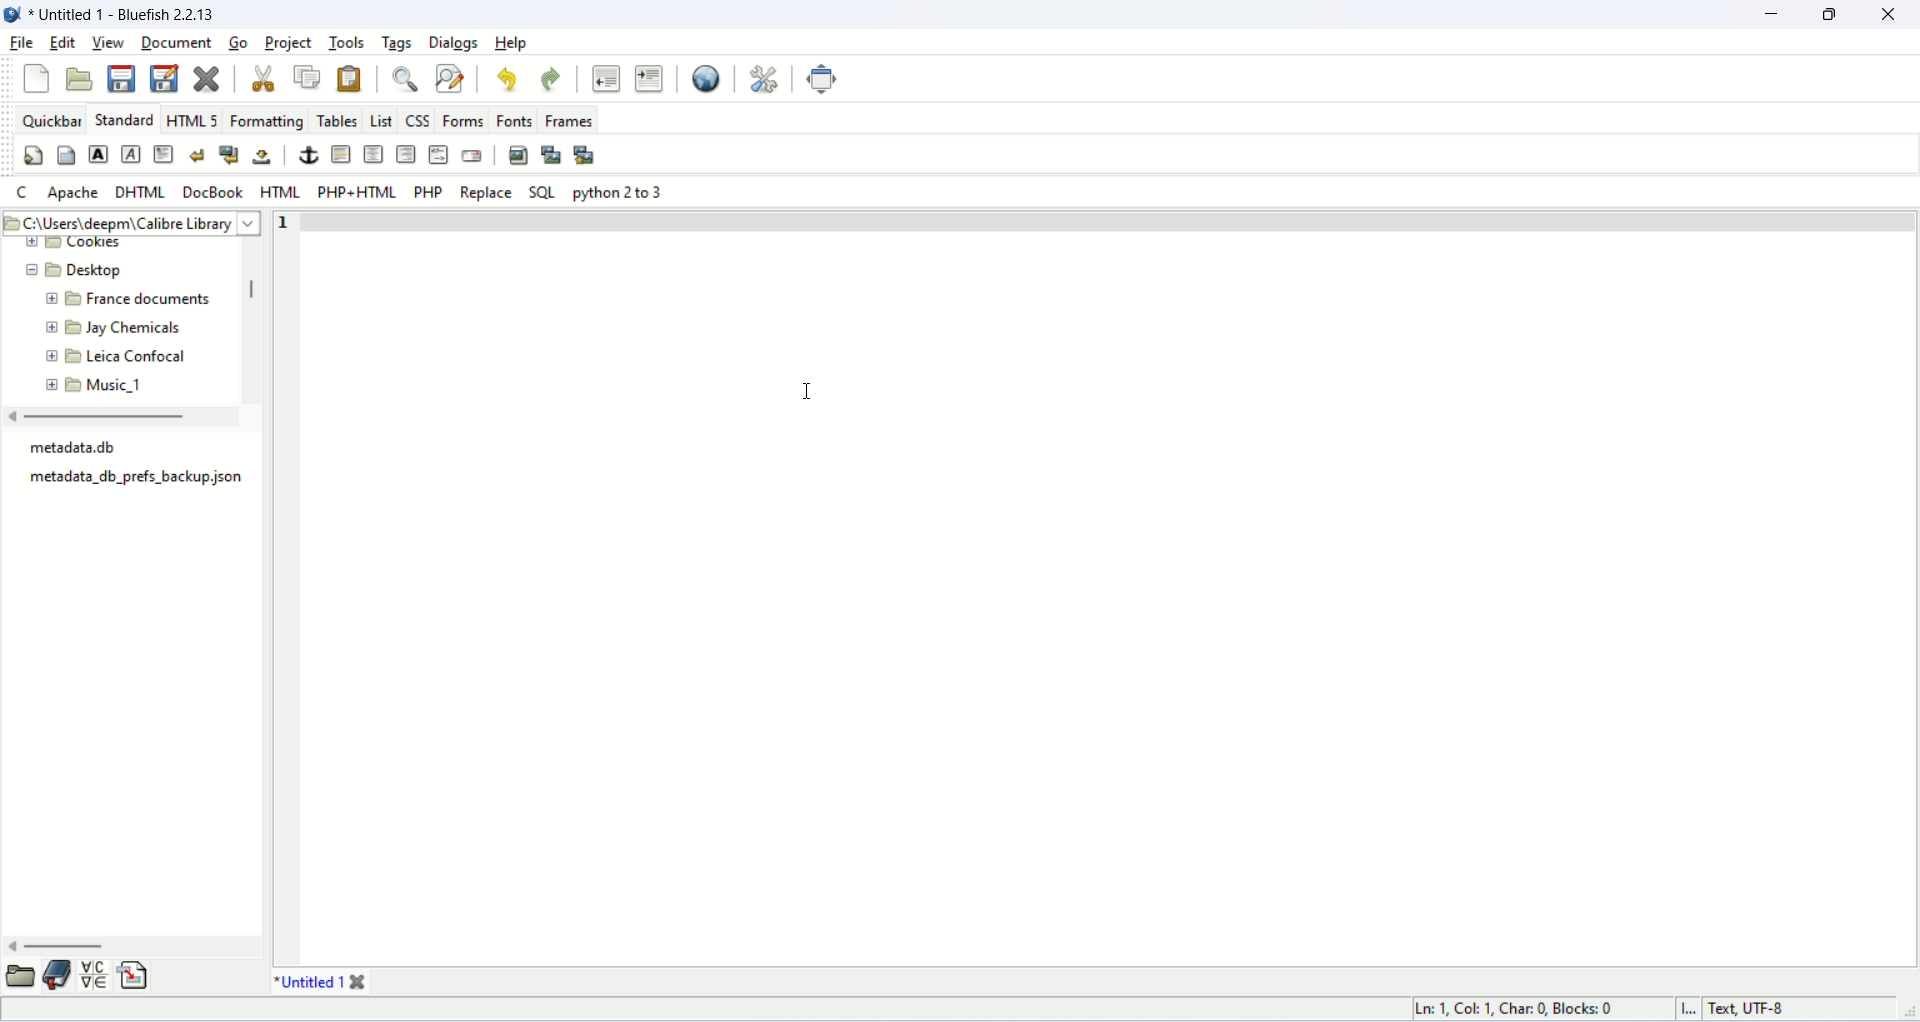 The height and width of the screenshot is (1022, 1920). Describe the element at coordinates (268, 121) in the screenshot. I see `Formatting` at that location.